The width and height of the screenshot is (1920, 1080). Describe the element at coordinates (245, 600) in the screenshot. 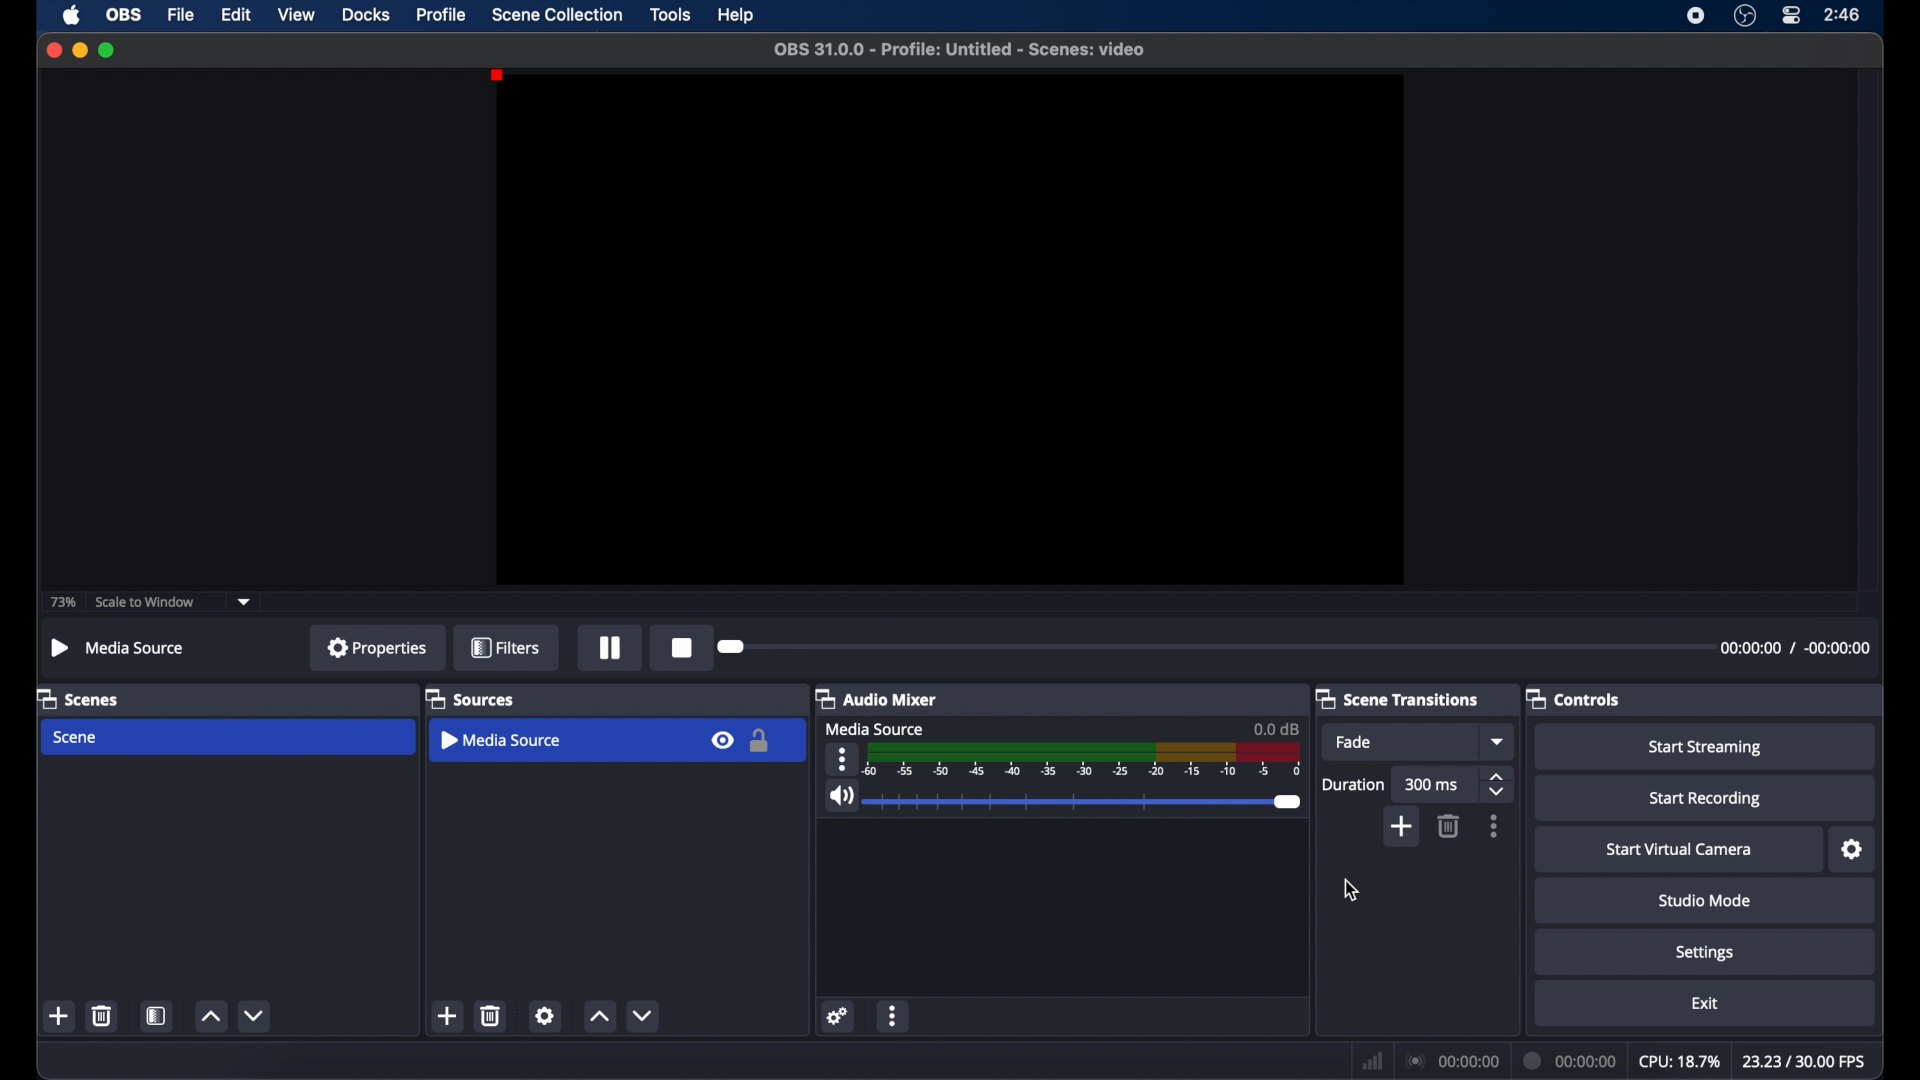

I see `dropdown` at that location.